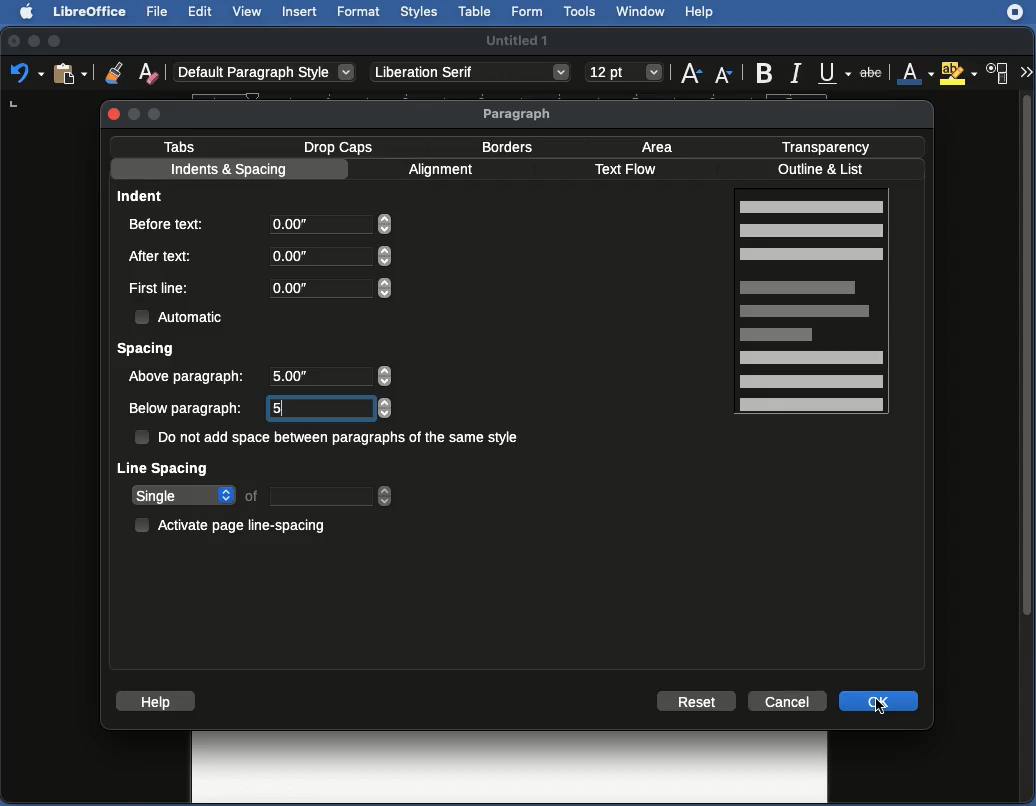  What do you see at coordinates (181, 315) in the screenshot?
I see `Automatic` at bounding box center [181, 315].